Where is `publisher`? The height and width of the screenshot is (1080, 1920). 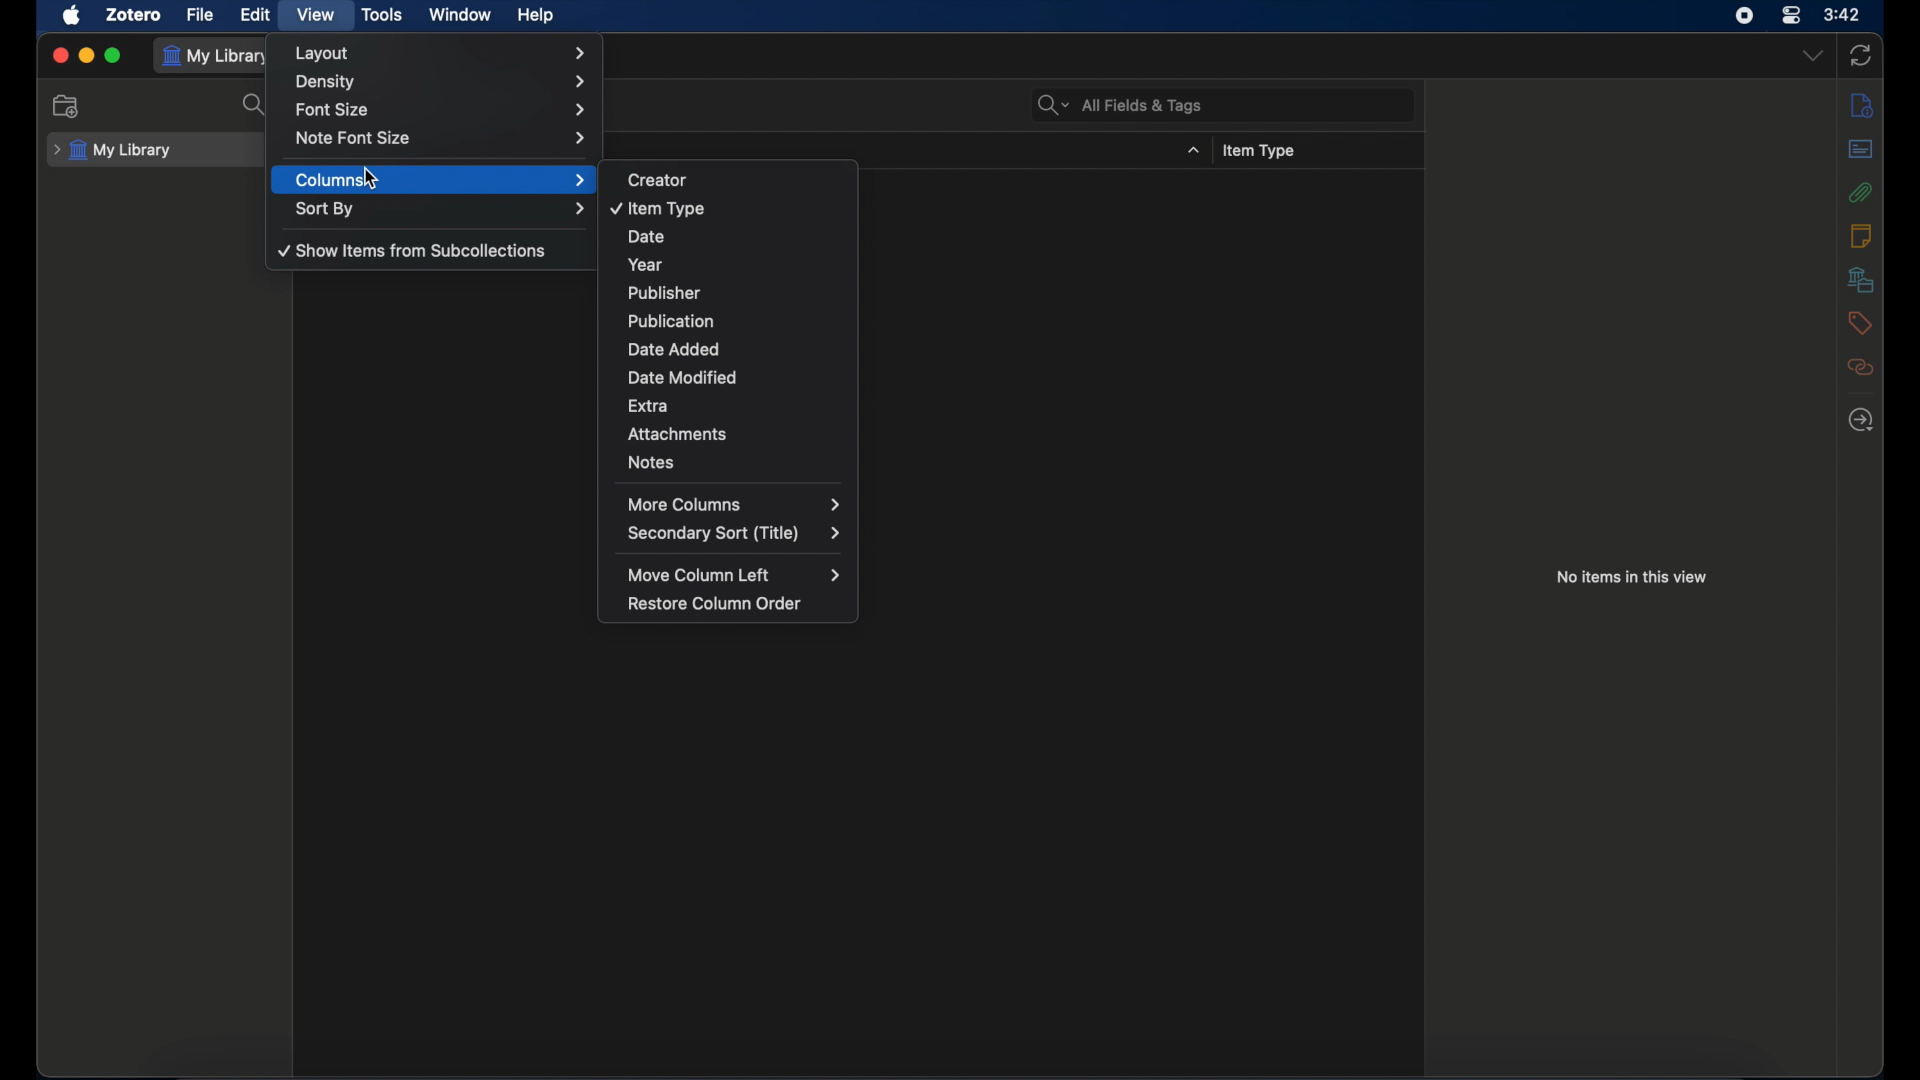 publisher is located at coordinates (734, 293).